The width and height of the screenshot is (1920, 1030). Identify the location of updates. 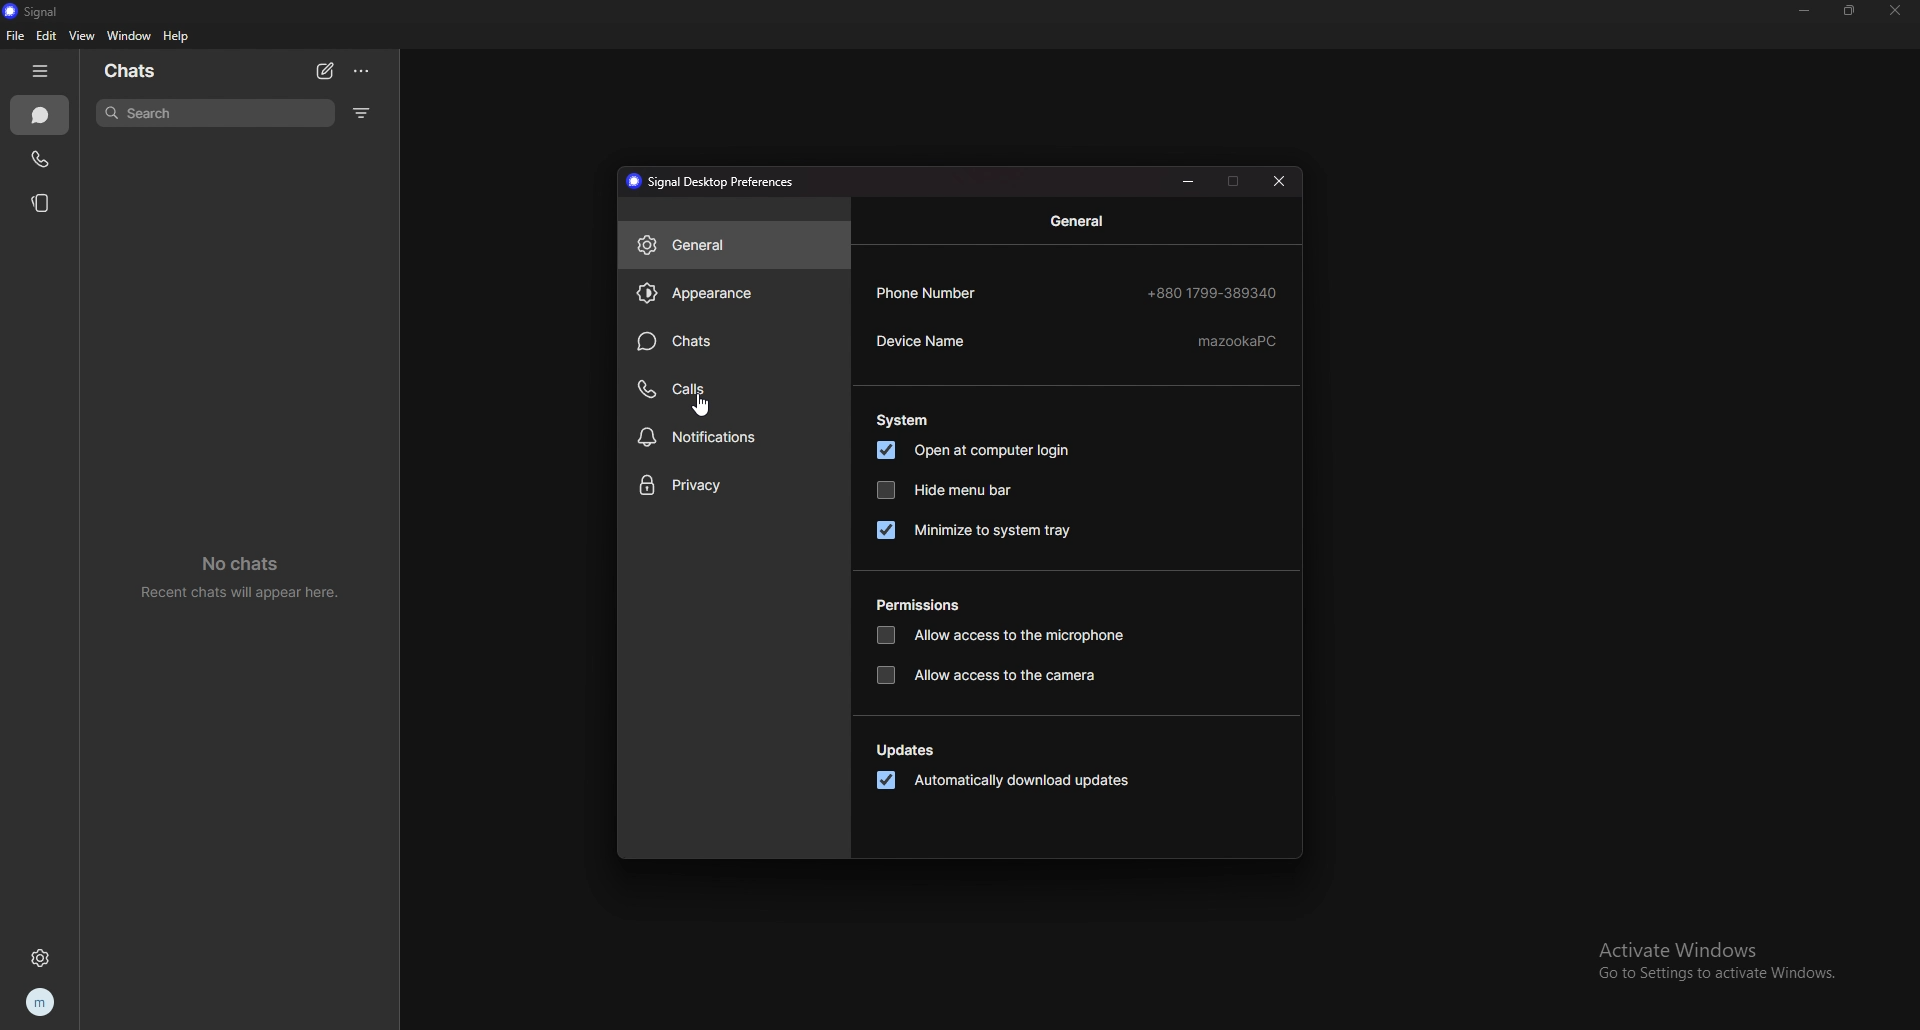
(909, 751).